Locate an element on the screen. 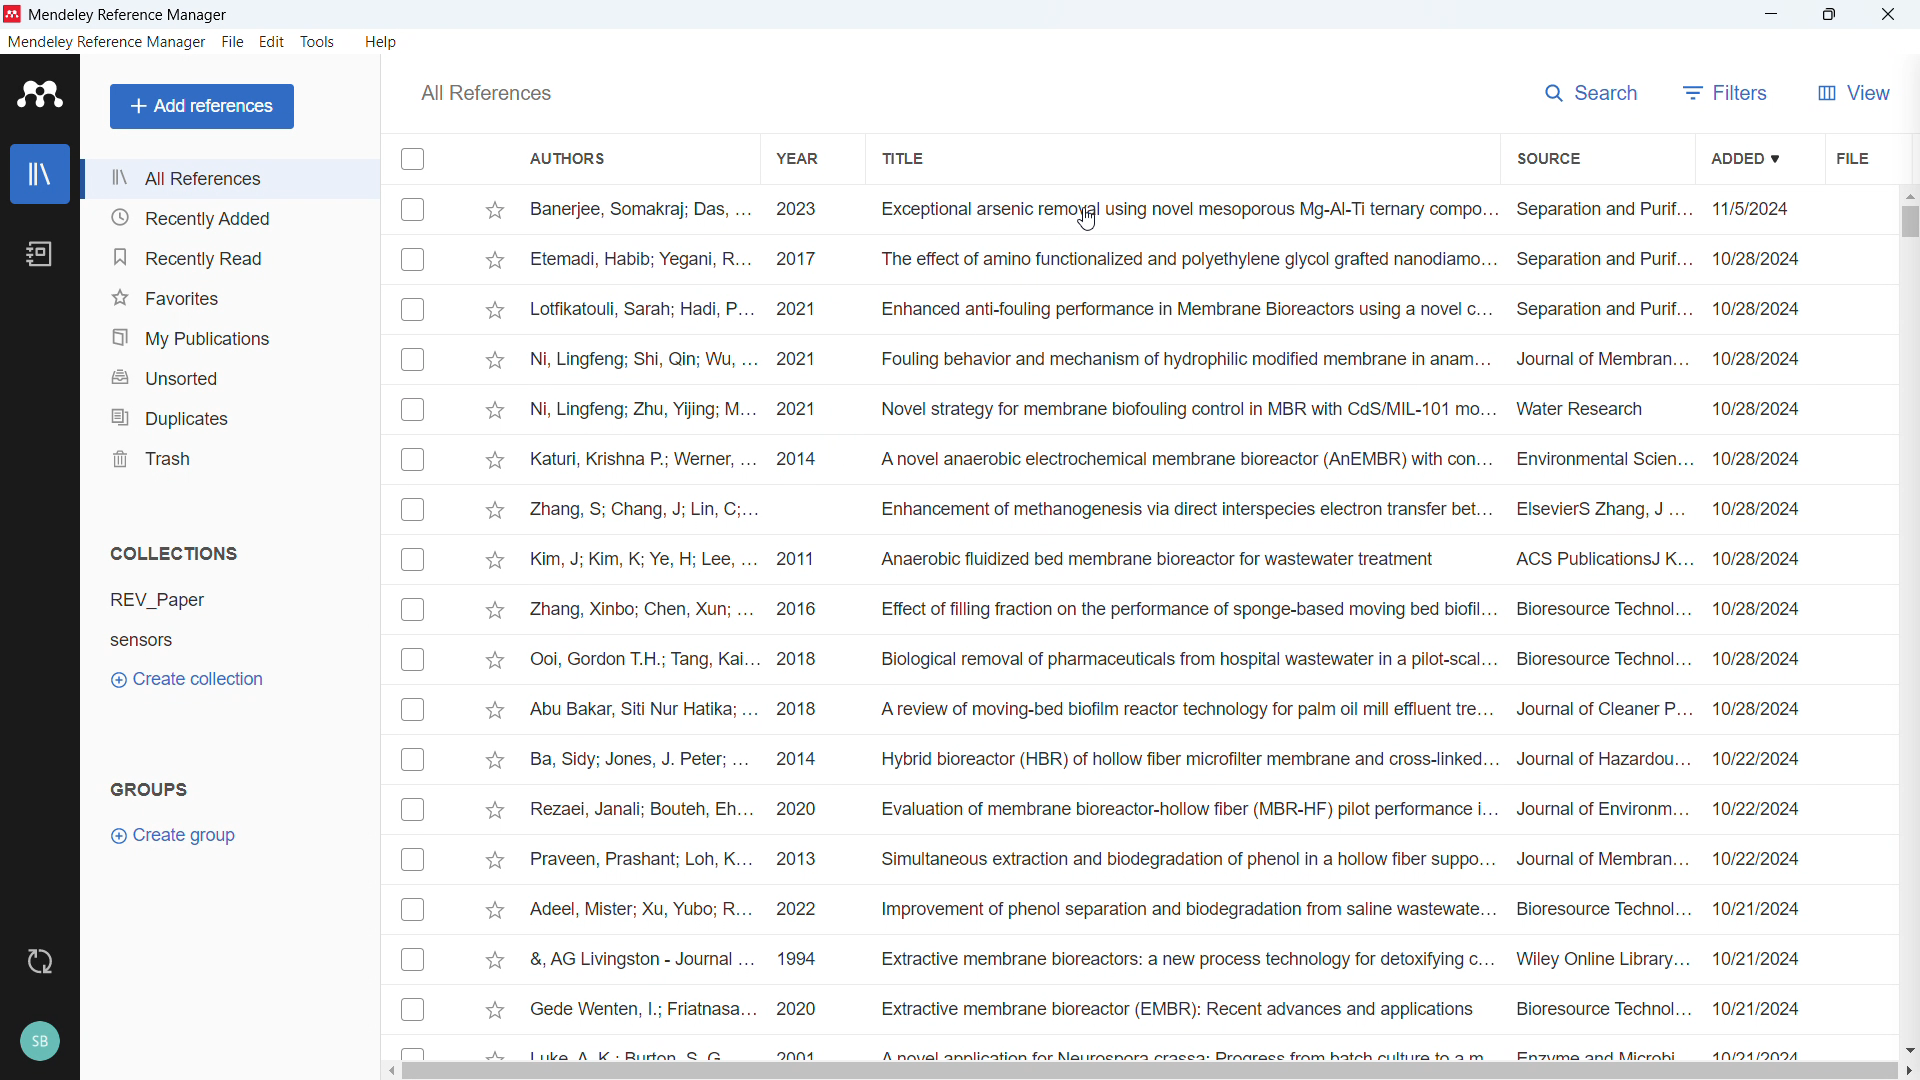  Authors  is located at coordinates (627, 157).